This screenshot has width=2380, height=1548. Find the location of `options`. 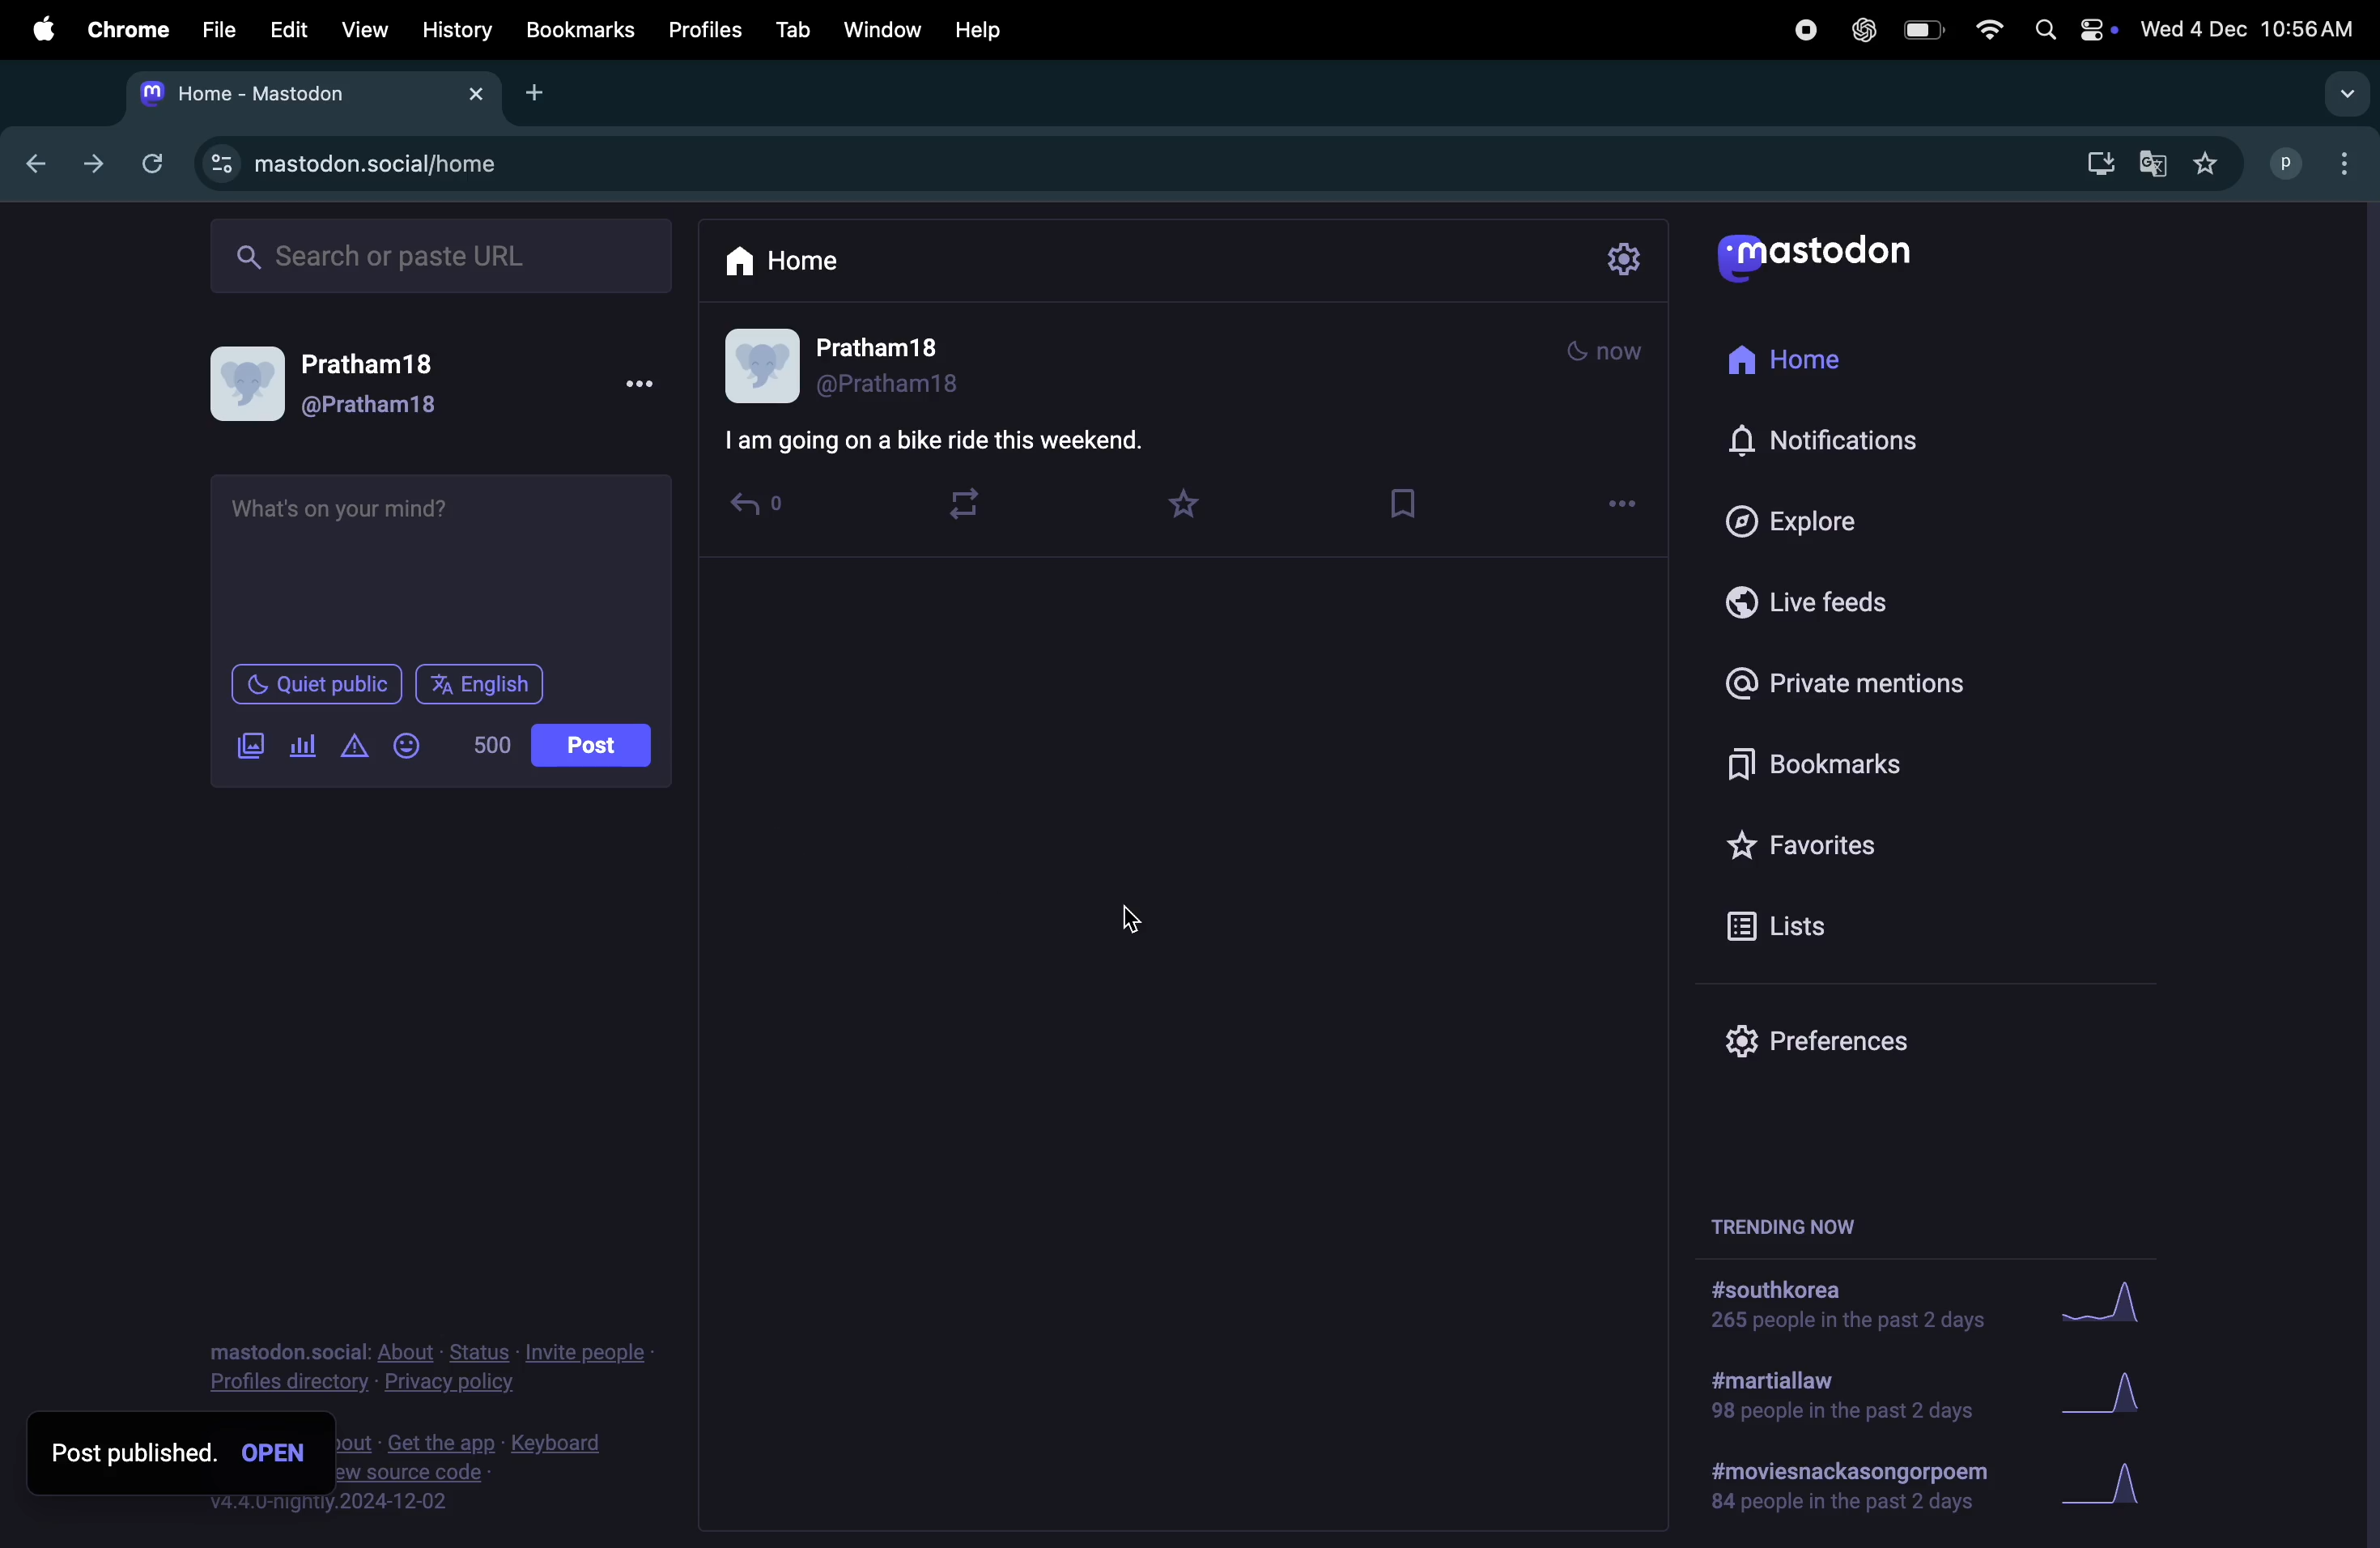

options is located at coordinates (642, 381).